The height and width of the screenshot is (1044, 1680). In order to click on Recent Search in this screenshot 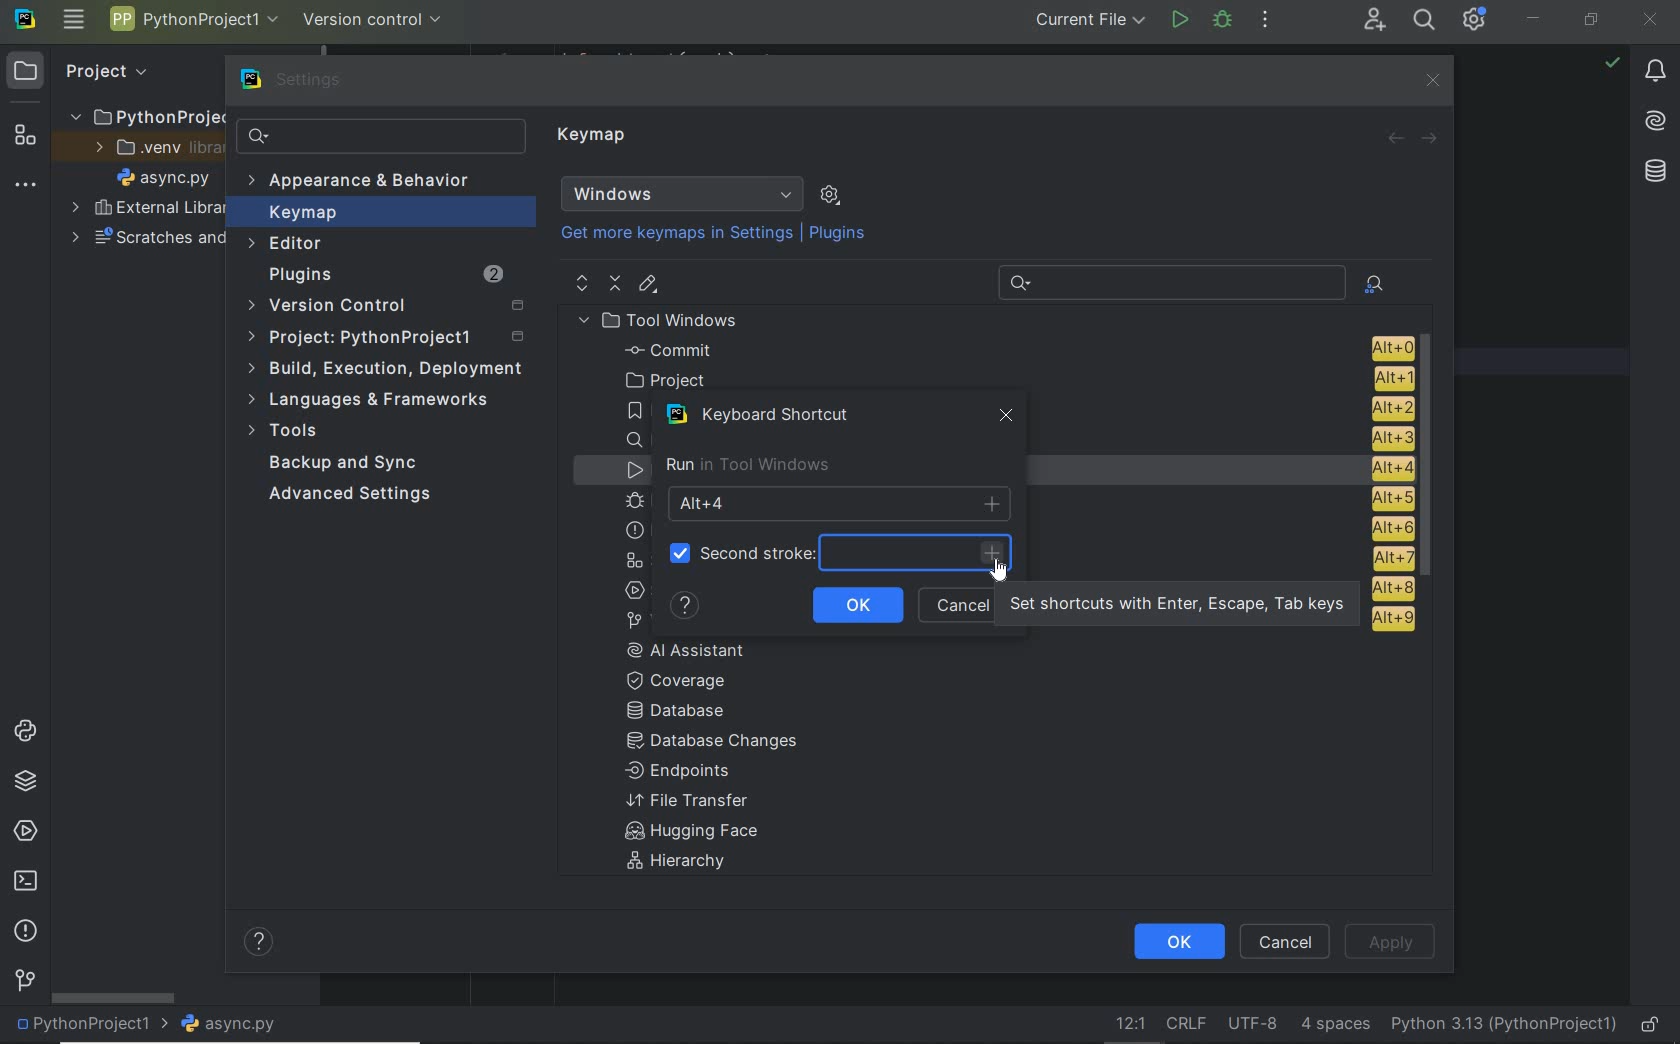, I will do `click(1168, 280)`.